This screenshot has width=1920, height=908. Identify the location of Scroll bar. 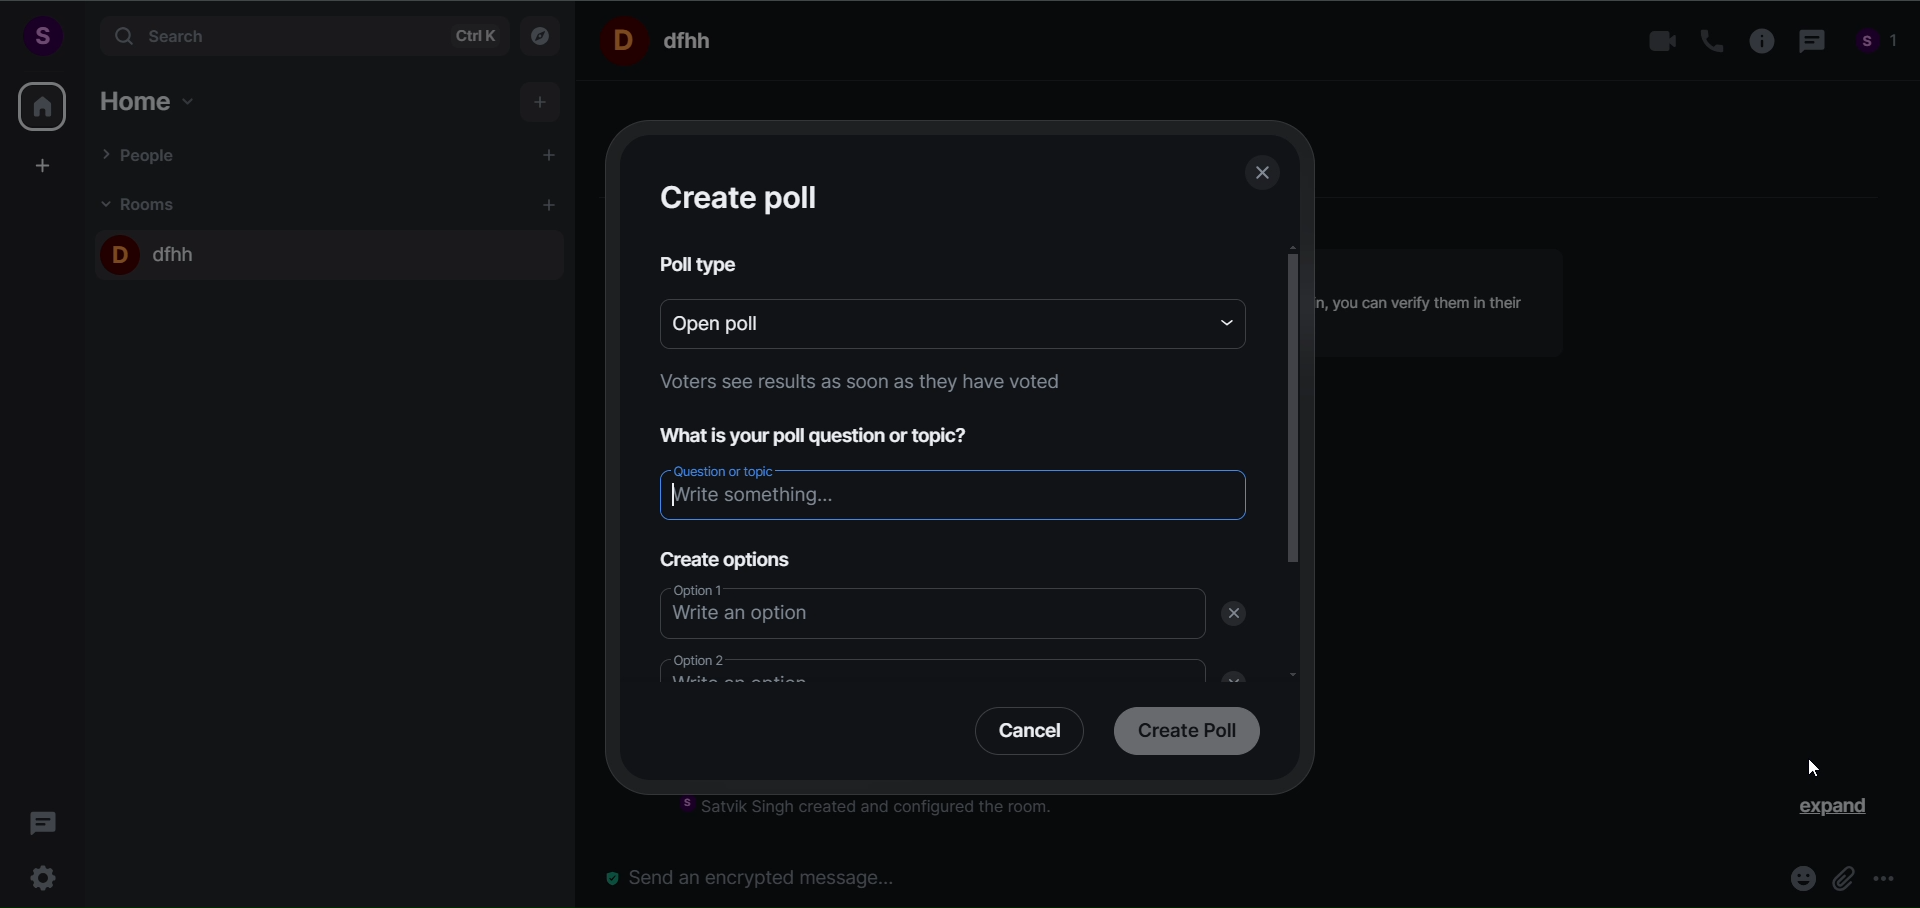
(1294, 505).